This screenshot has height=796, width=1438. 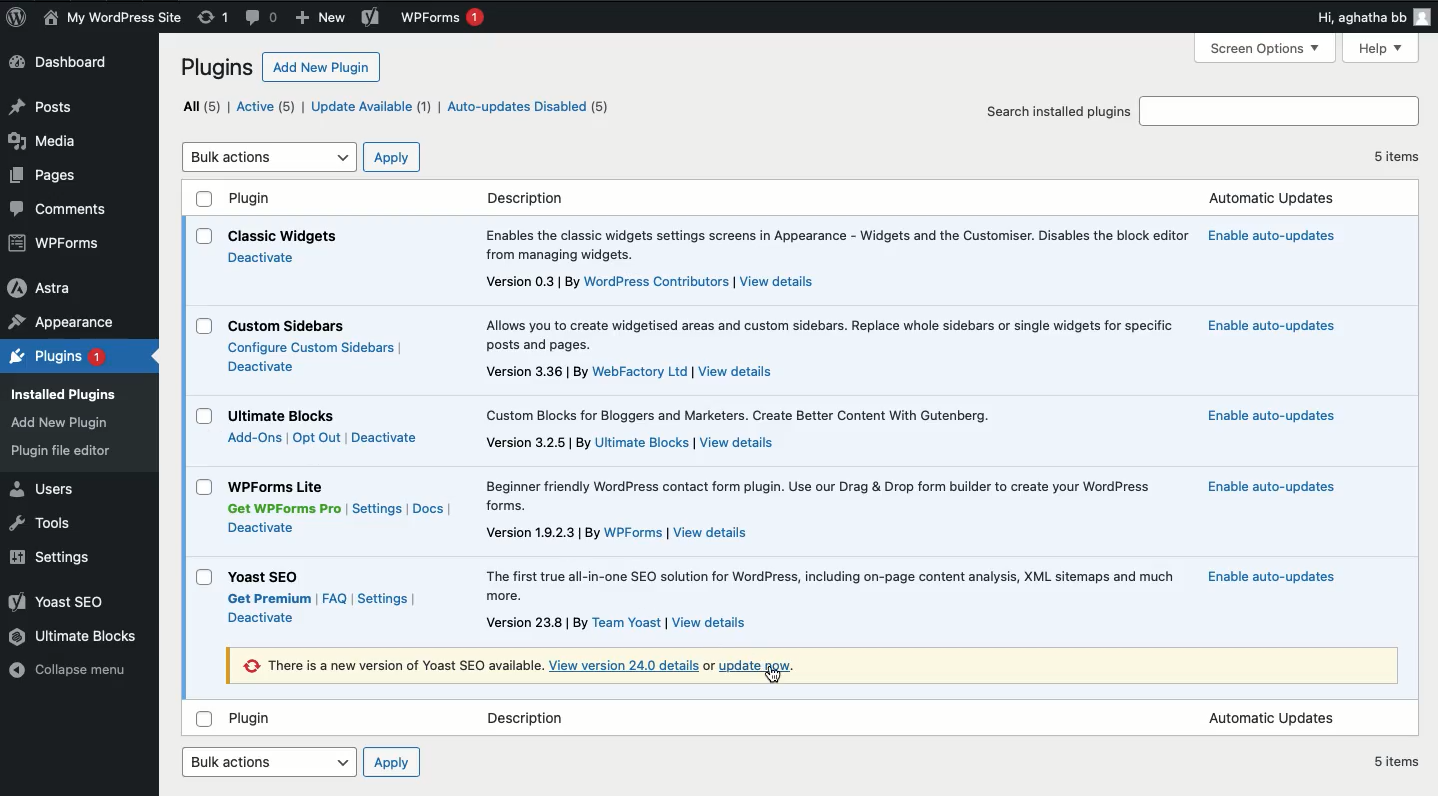 I want to click on Active, so click(x=269, y=108).